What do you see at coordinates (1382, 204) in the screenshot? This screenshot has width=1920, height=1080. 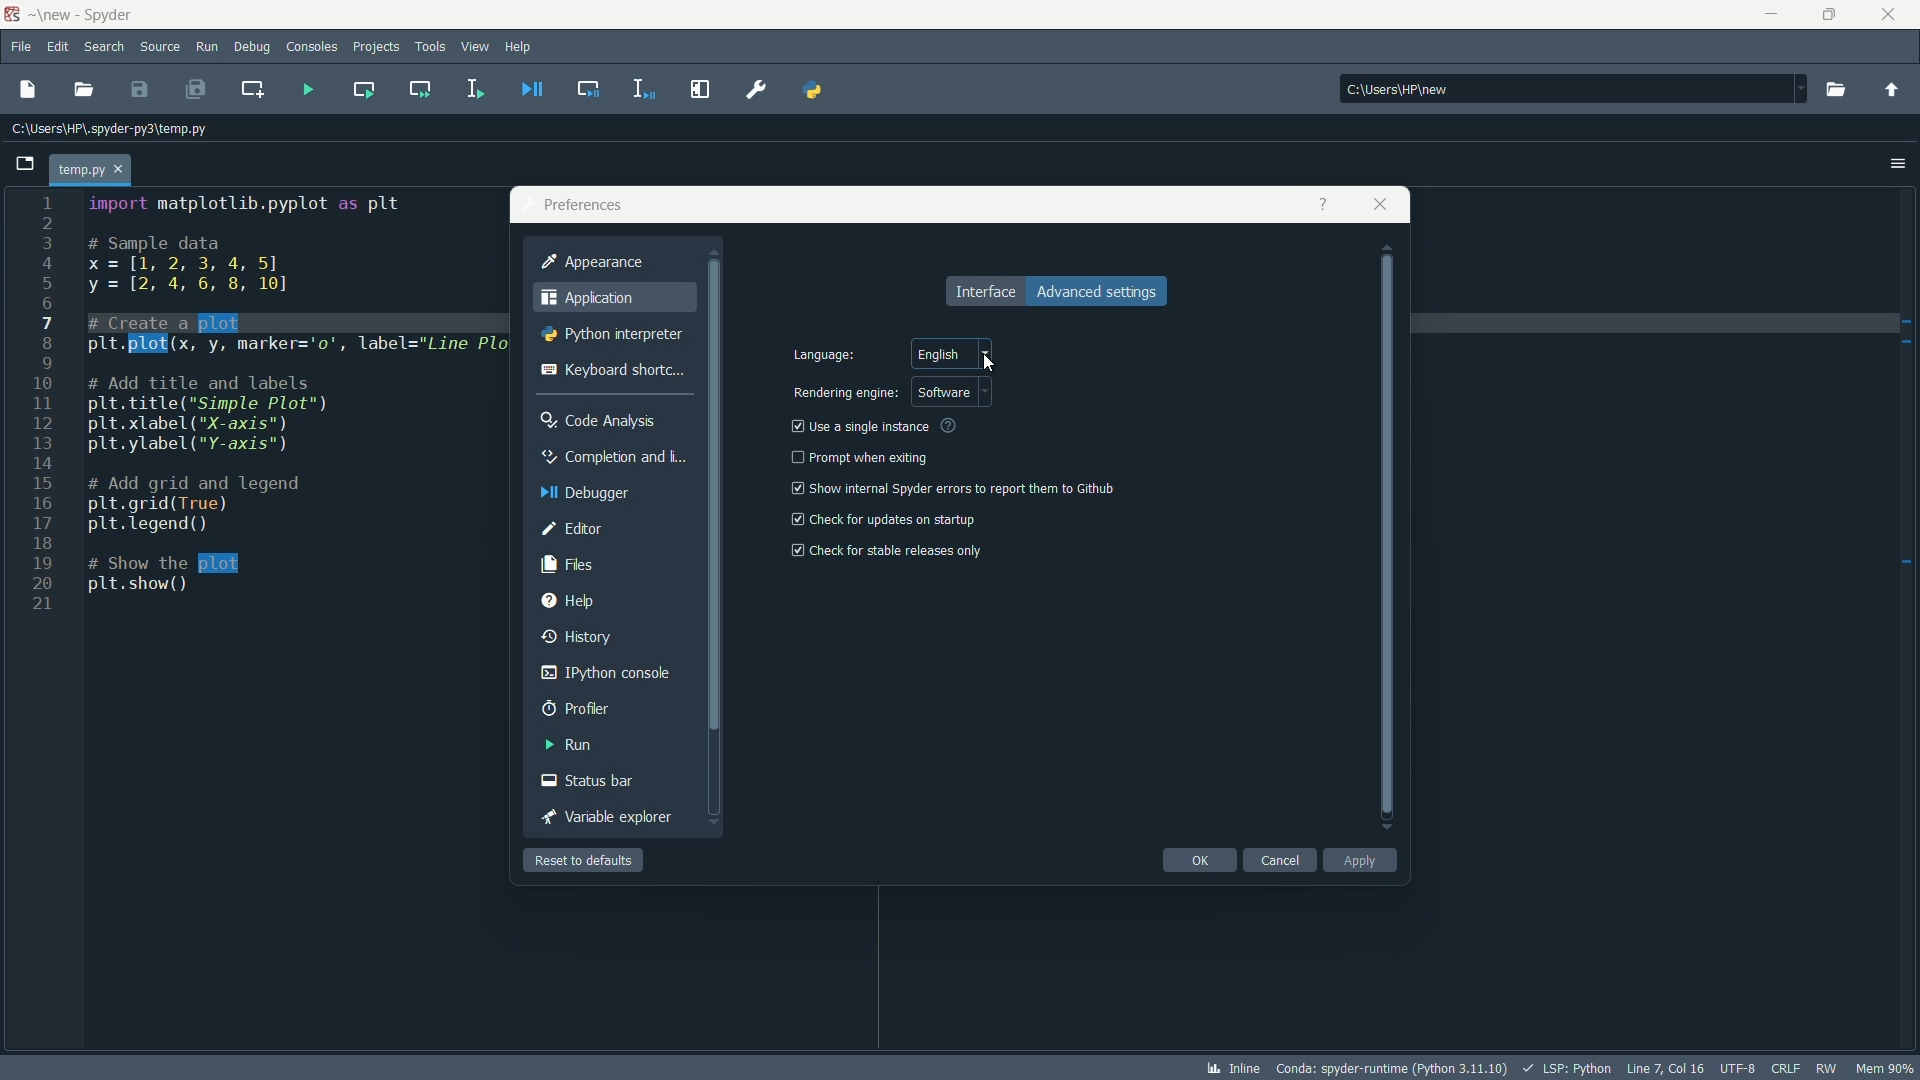 I see `close app` at bounding box center [1382, 204].